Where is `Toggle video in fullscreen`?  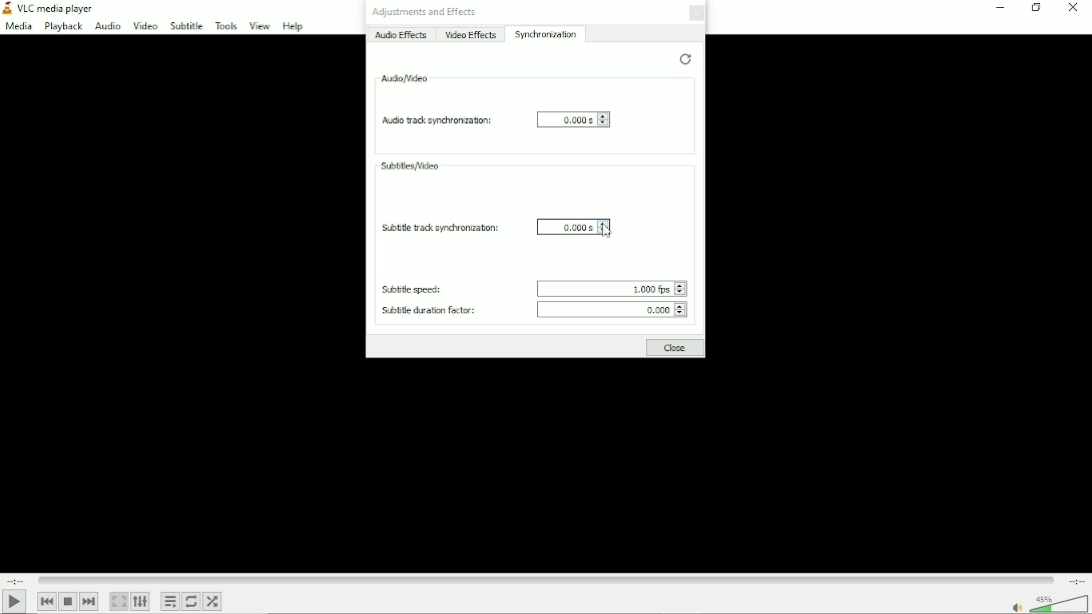 Toggle video in fullscreen is located at coordinates (120, 601).